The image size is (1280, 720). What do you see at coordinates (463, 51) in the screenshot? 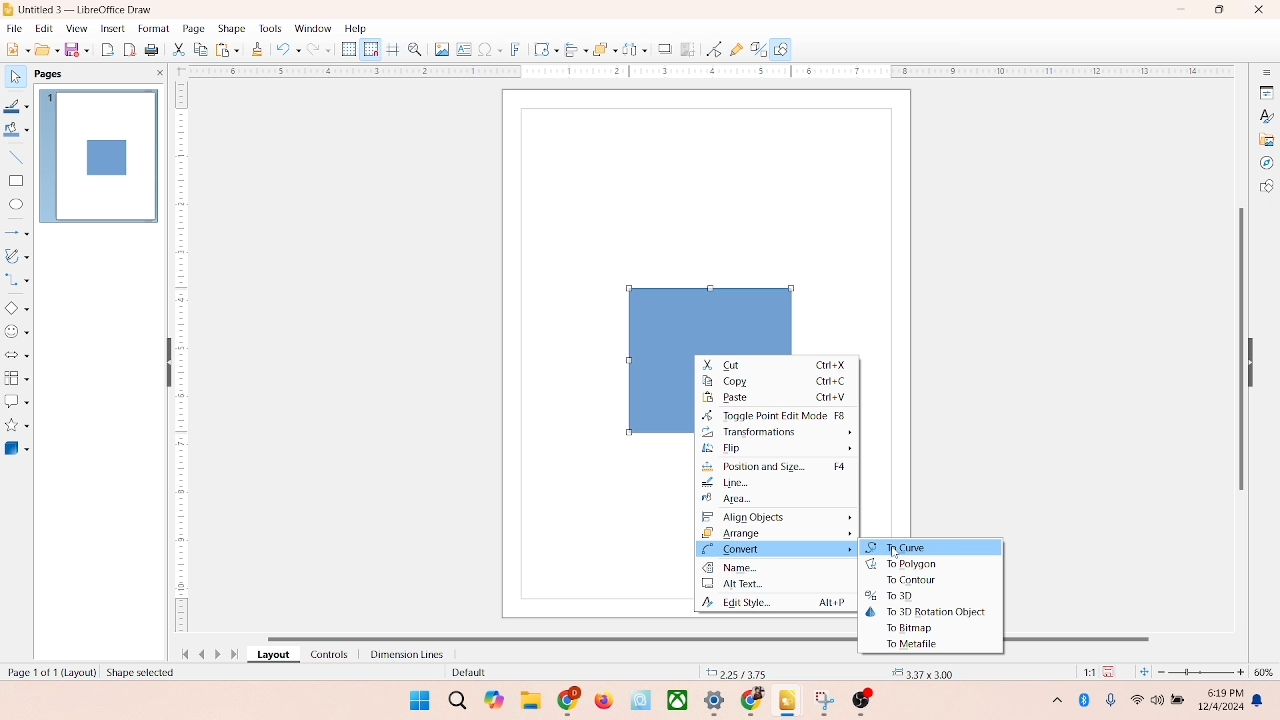
I see `textbox` at bounding box center [463, 51].